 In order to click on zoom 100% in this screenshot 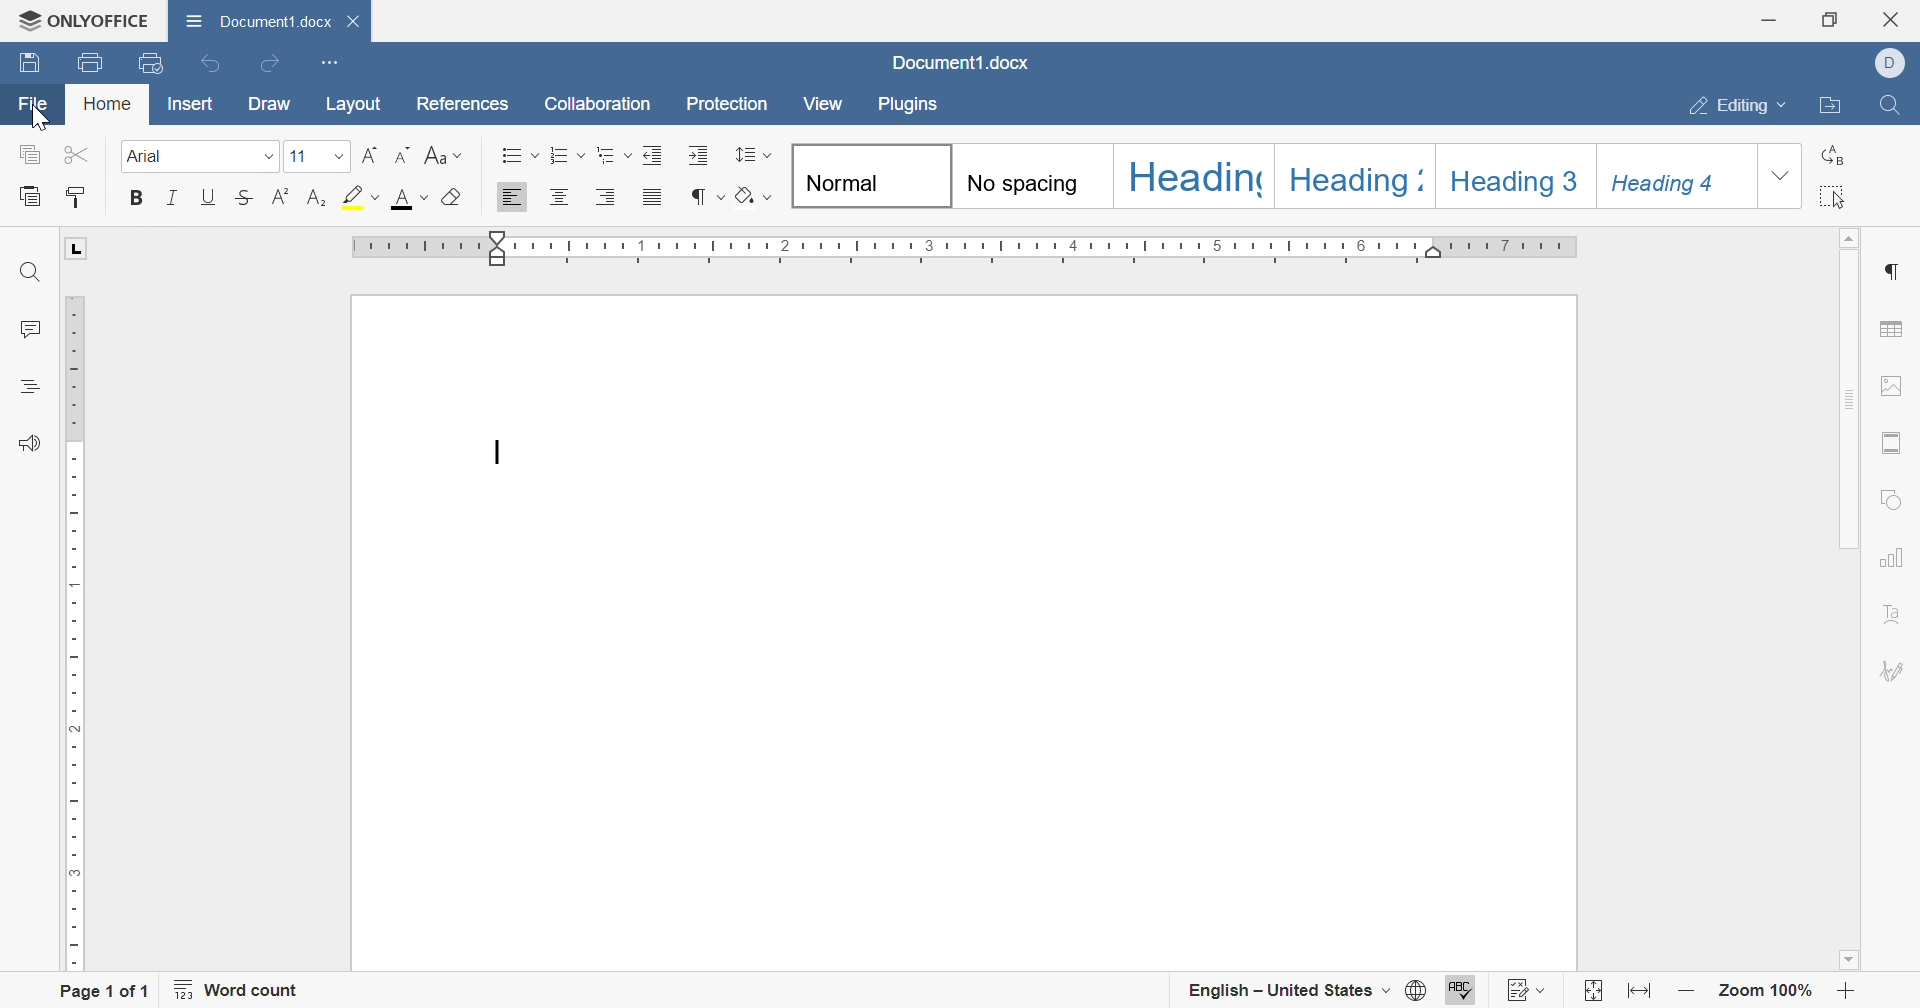, I will do `click(1764, 993)`.